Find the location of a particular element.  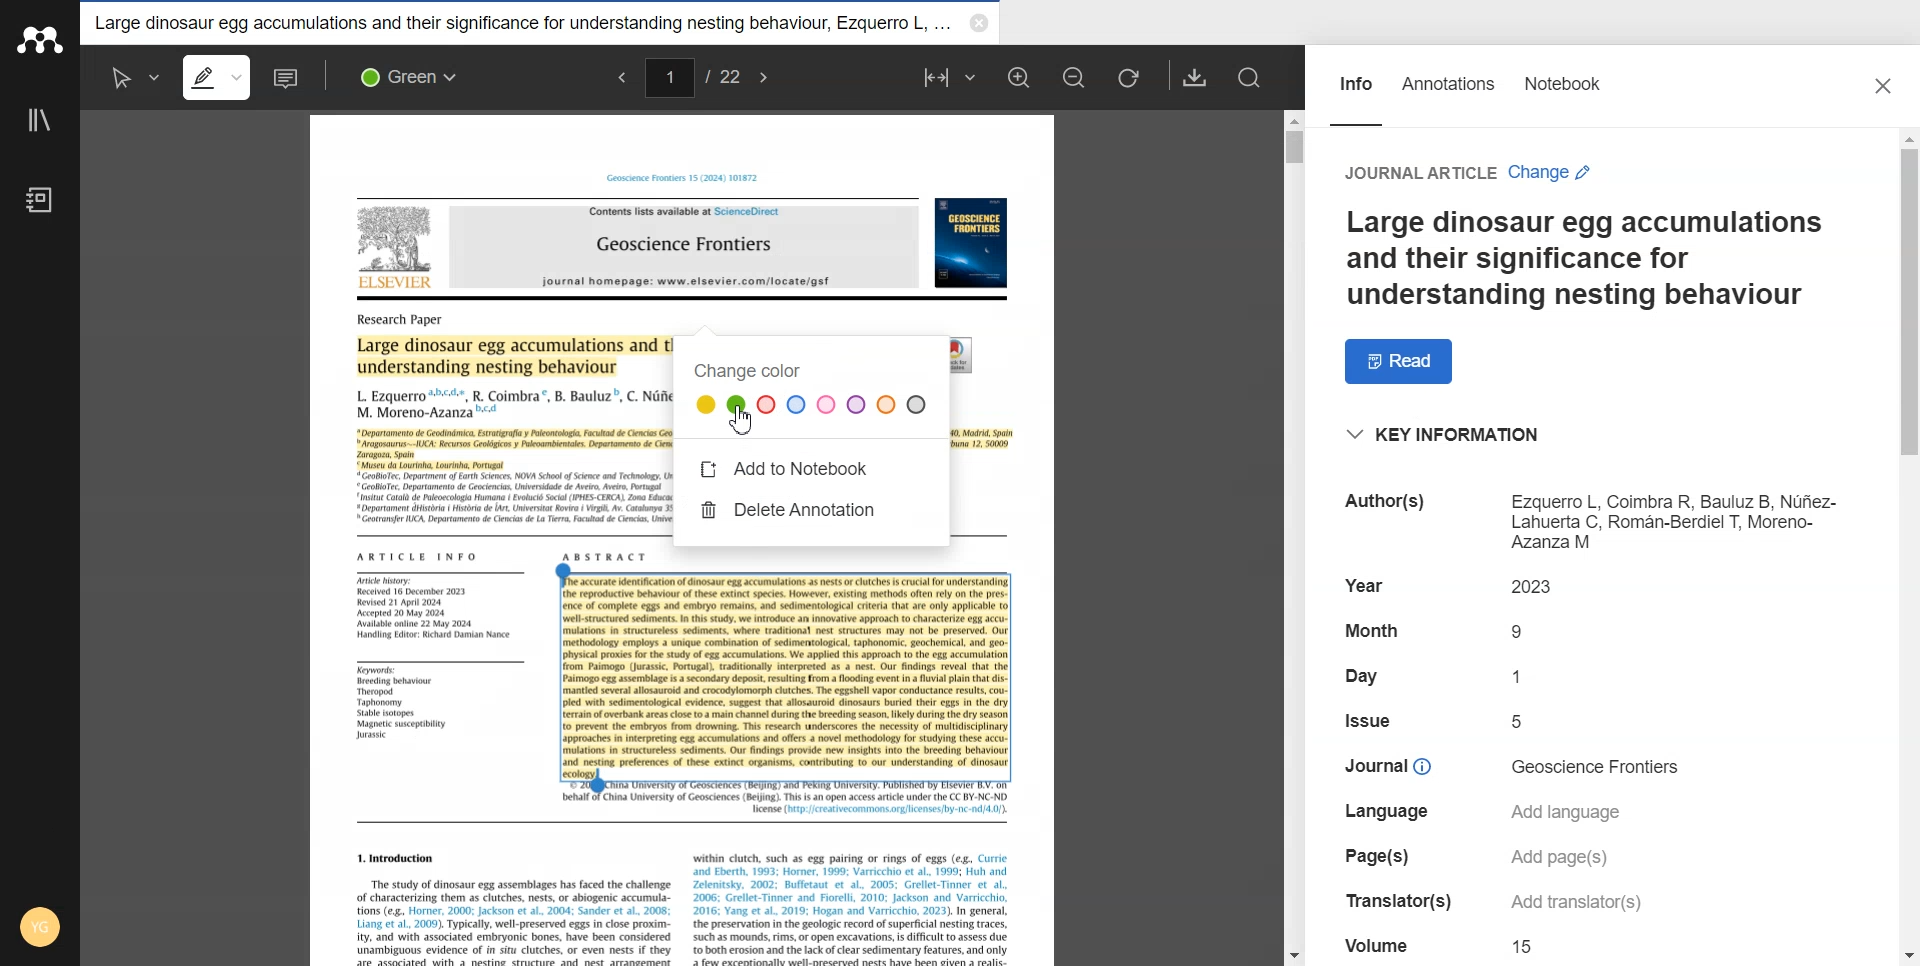

Sticky note is located at coordinates (288, 78).